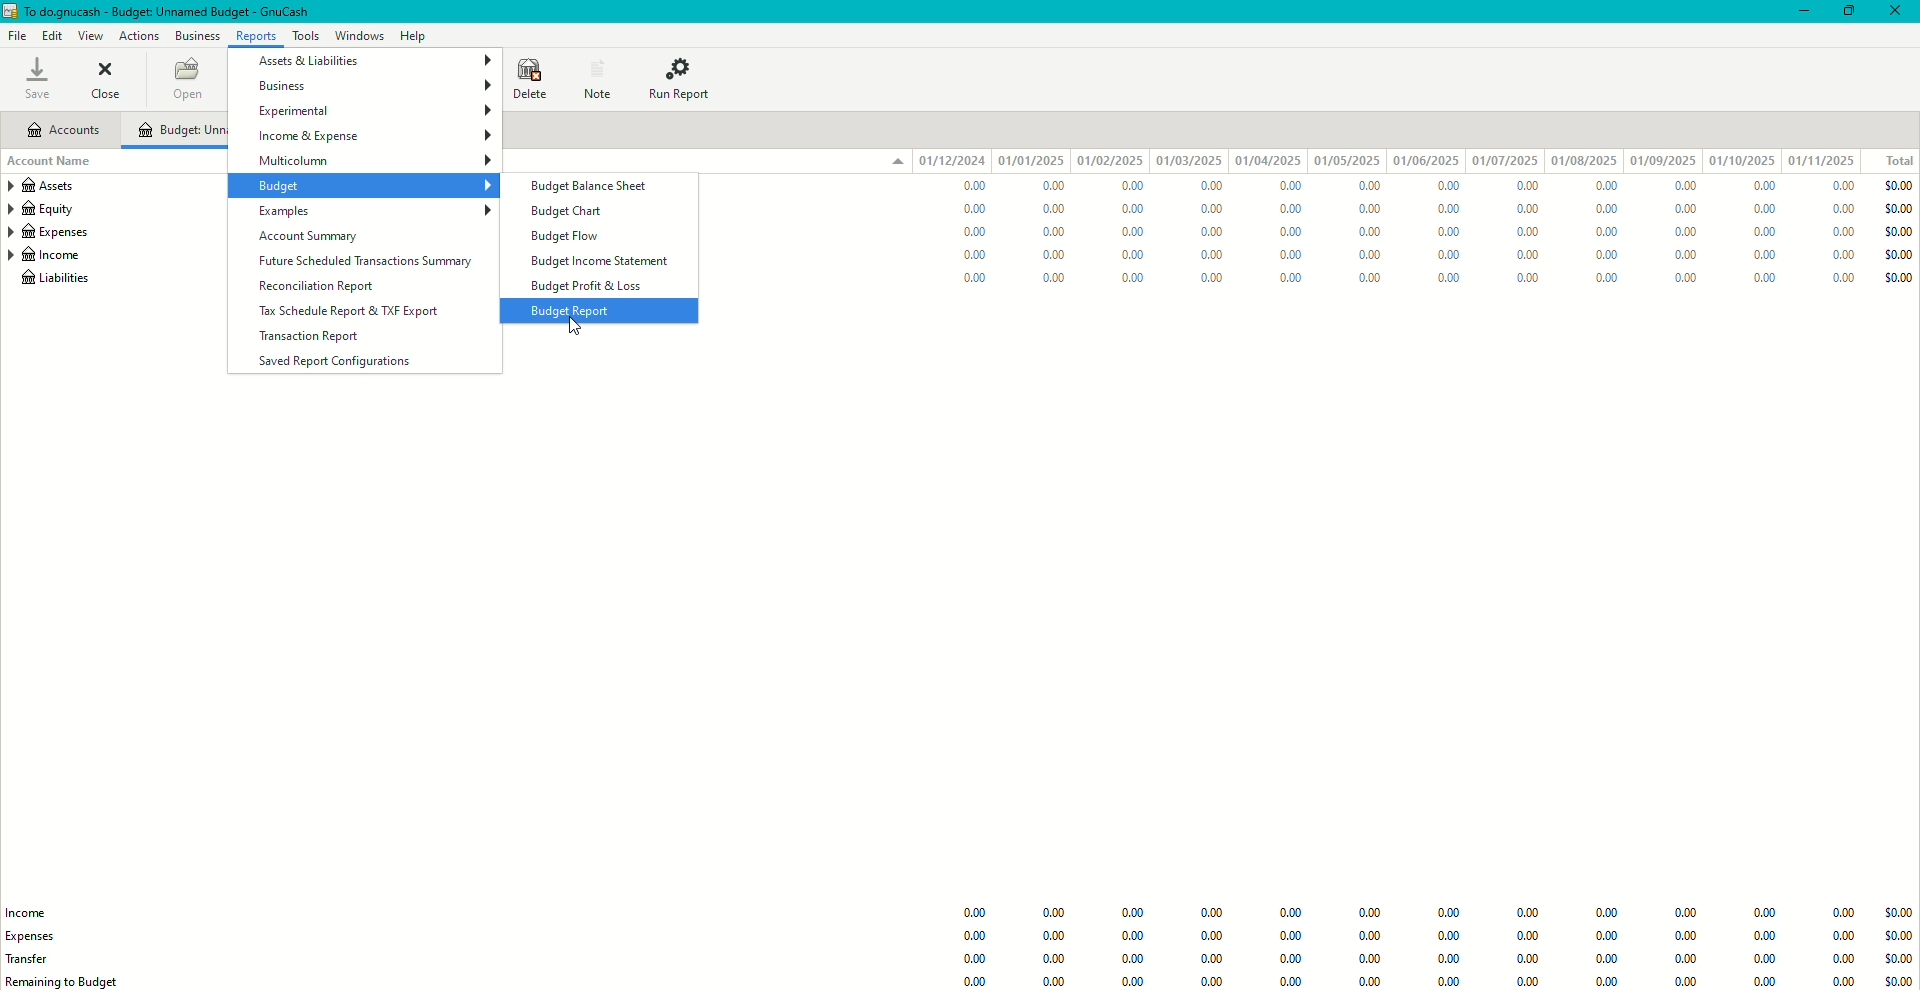 The width and height of the screenshot is (1920, 990). What do you see at coordinates (1134, 253) in the screenshot?
I see `0.00` at bounding box center [1134, 253].